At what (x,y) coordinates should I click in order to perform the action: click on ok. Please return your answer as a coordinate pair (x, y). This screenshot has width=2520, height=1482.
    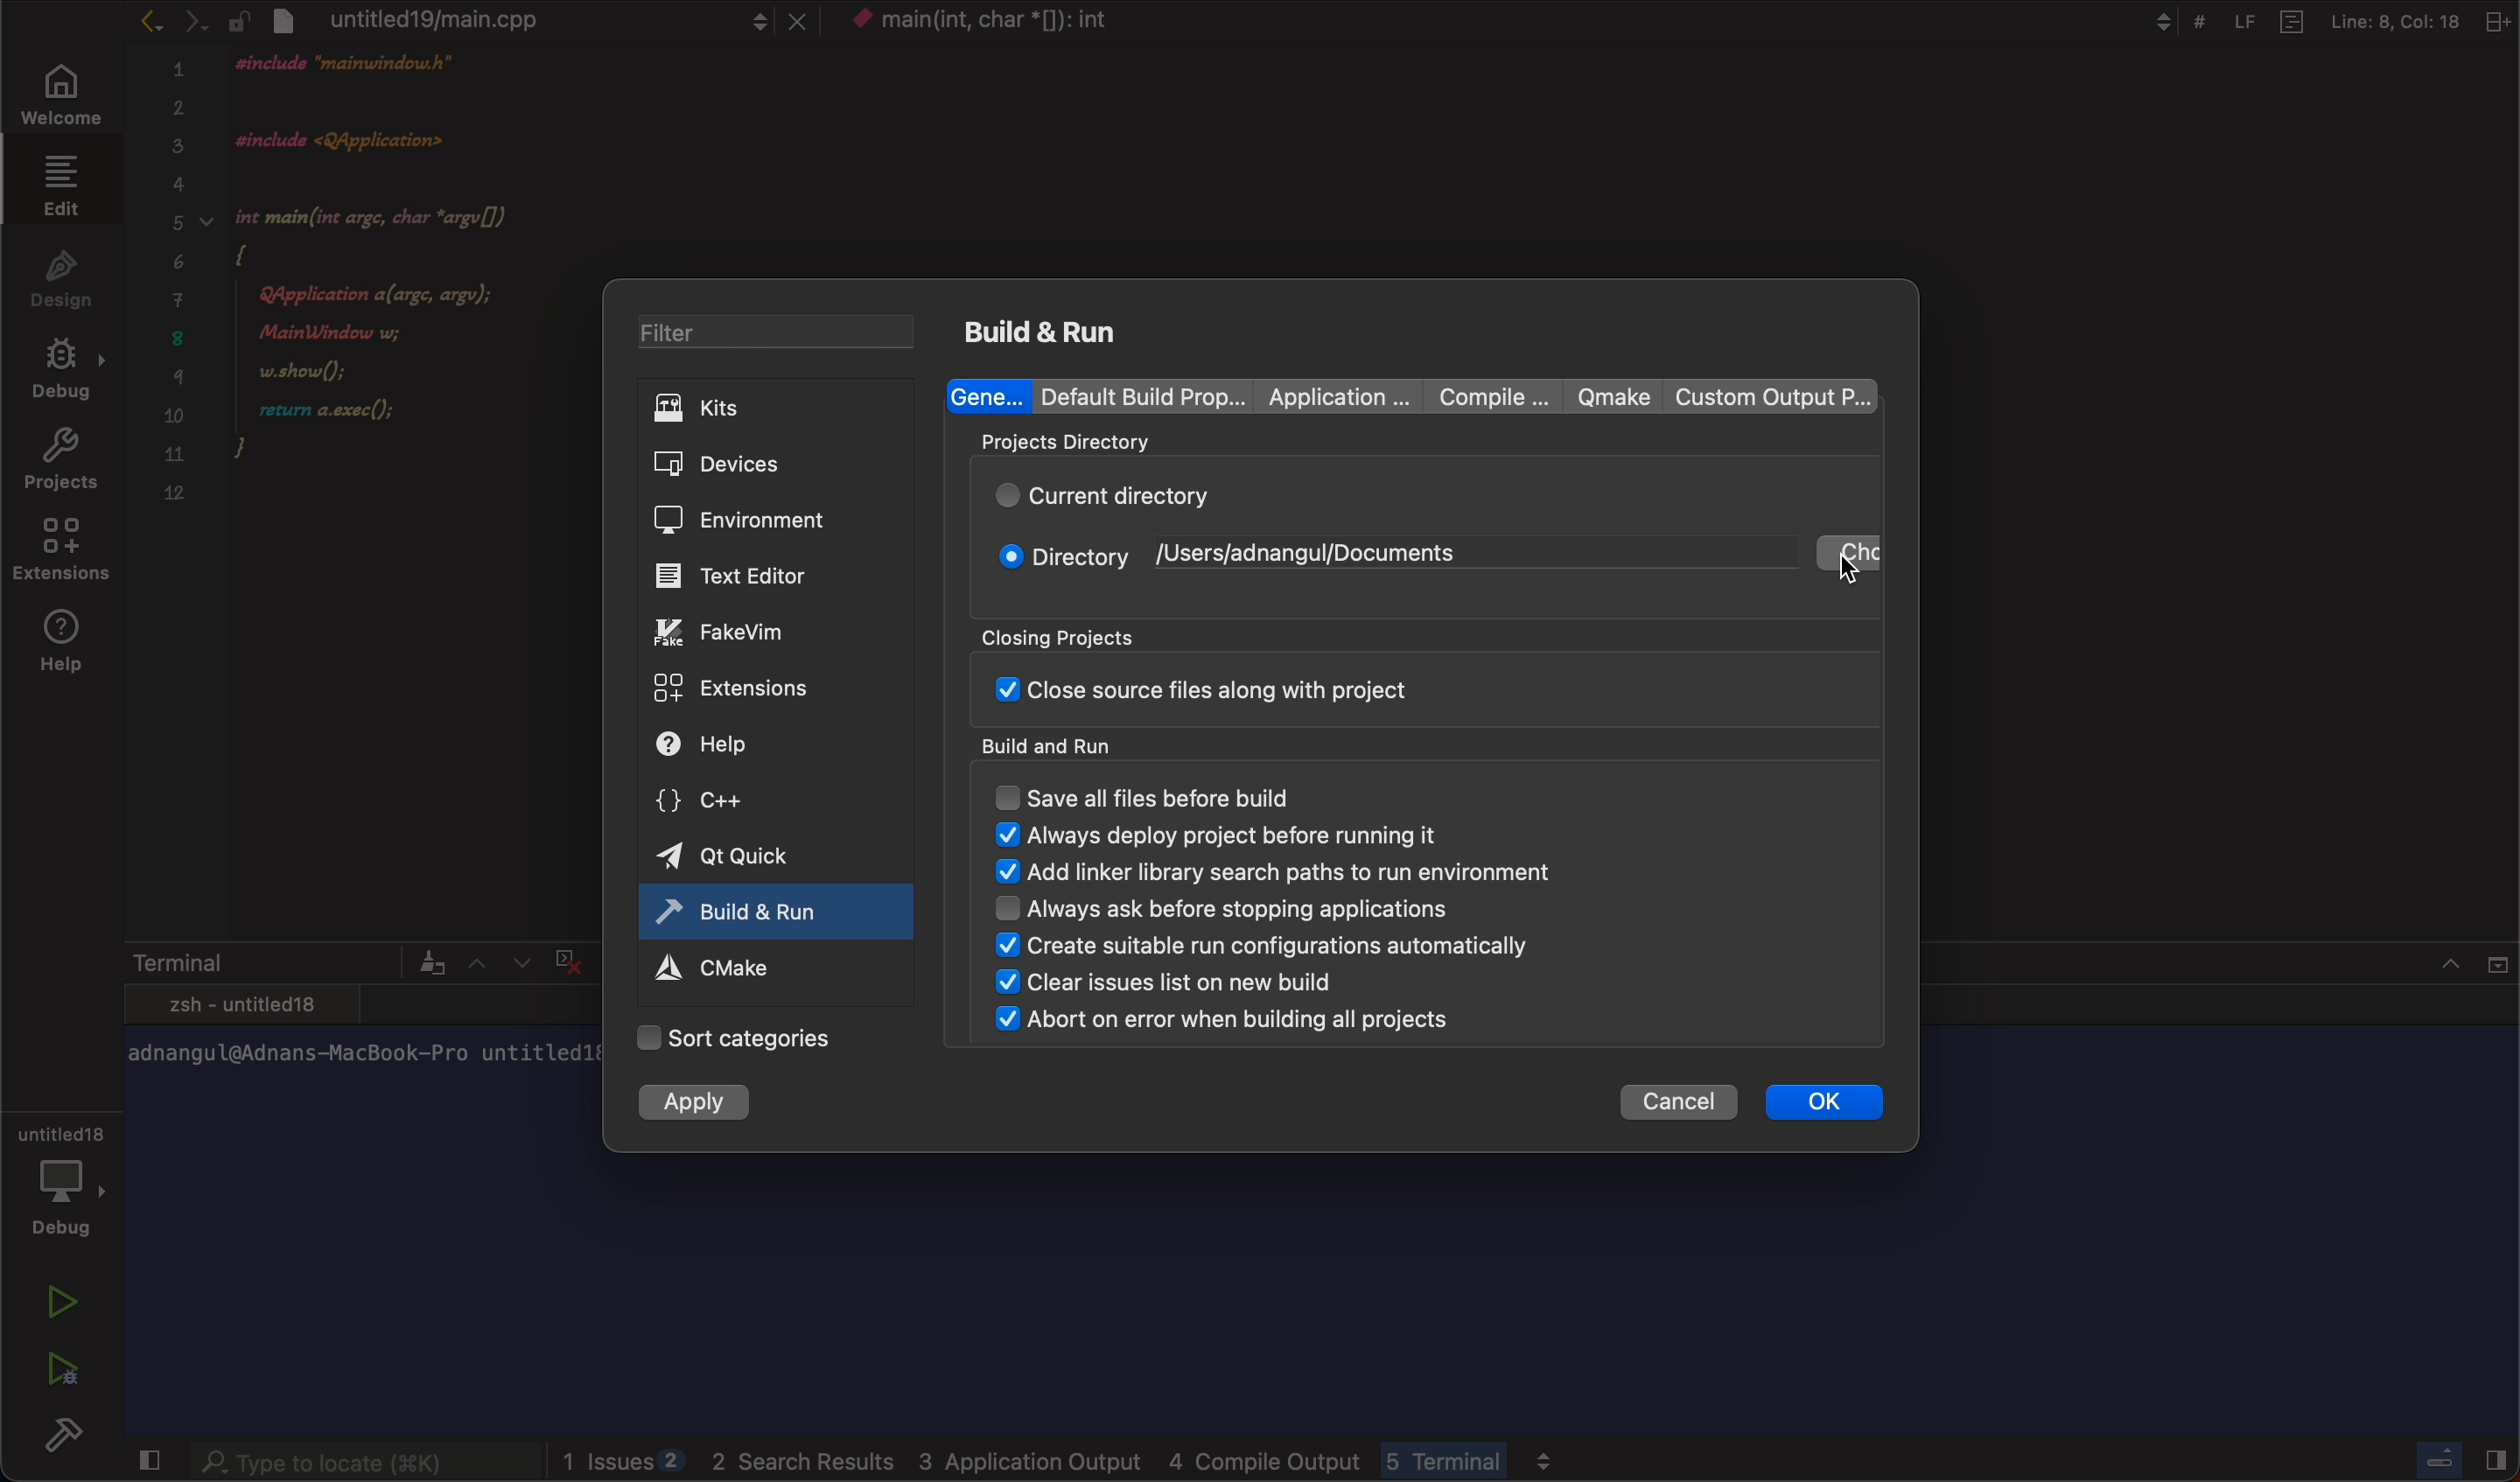
    Looking at the image, I should click on (1832, 1099).